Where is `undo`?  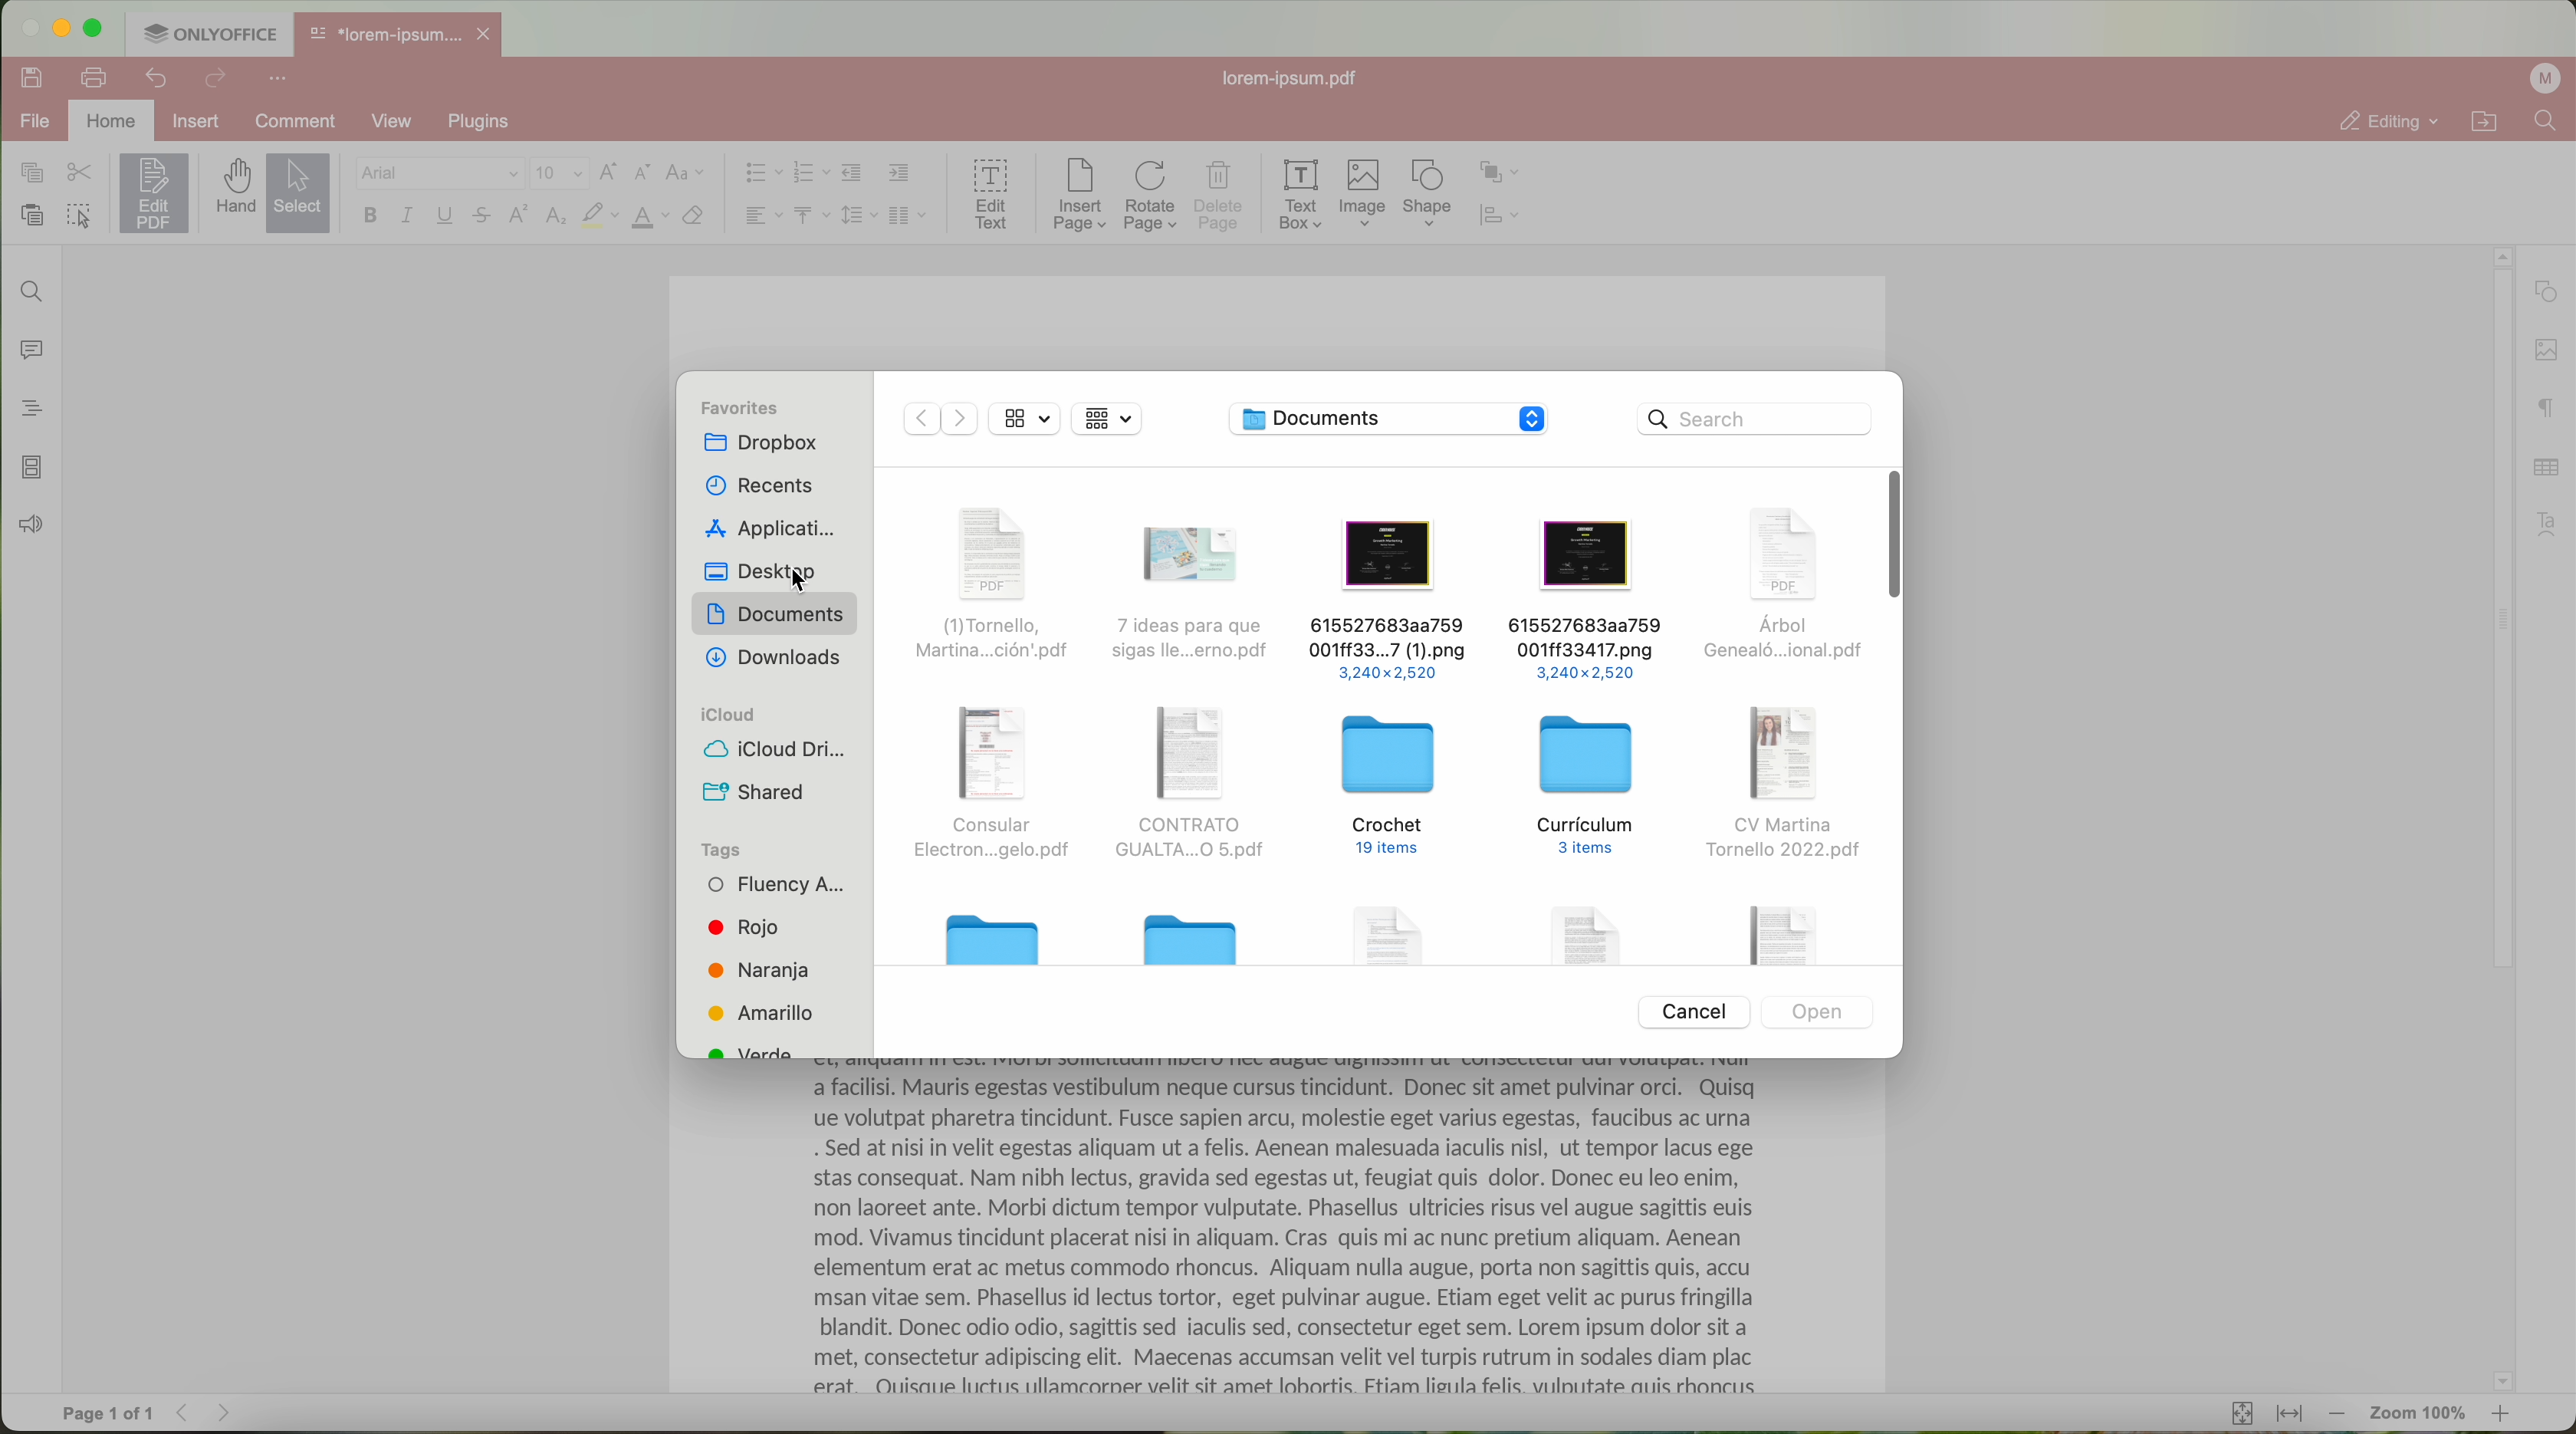
undo is located at coordinates (159, 78).